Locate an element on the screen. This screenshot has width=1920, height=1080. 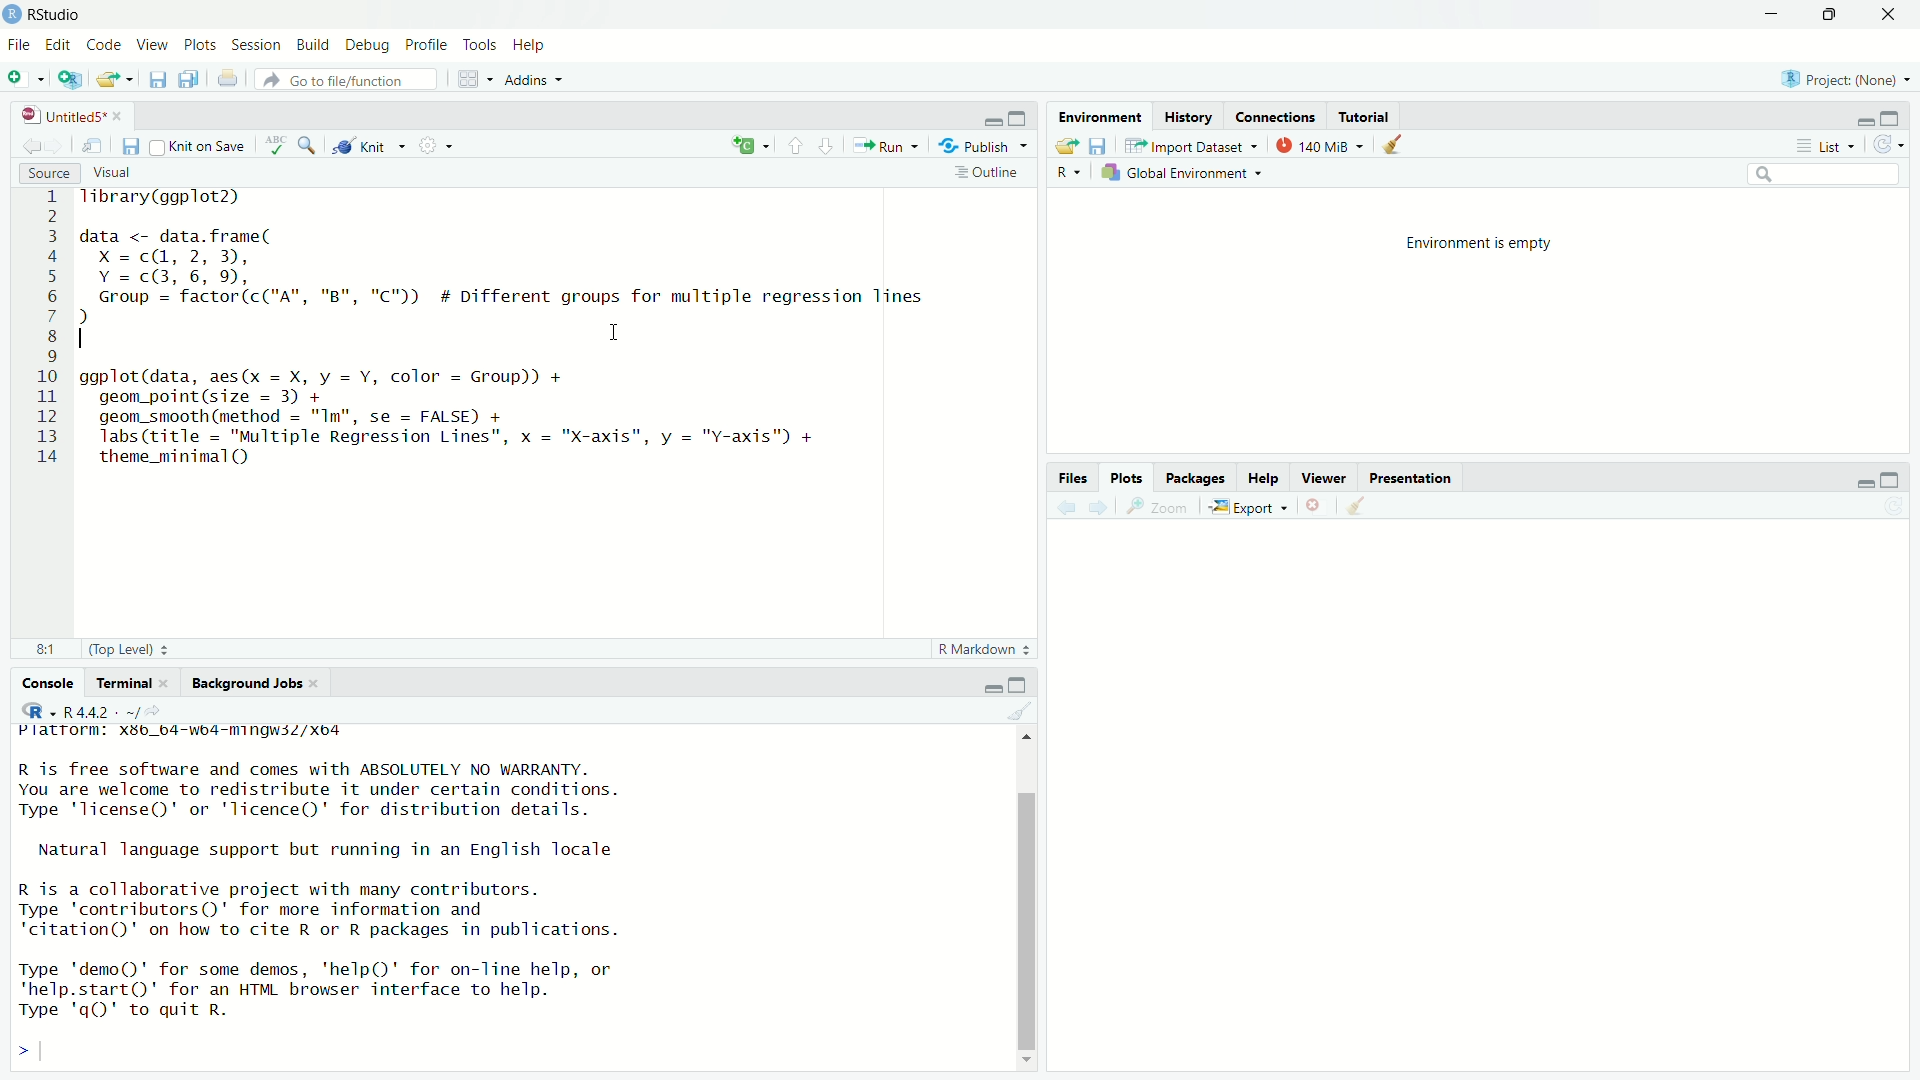
Project: (None) is located at coordinates (1844, 81).